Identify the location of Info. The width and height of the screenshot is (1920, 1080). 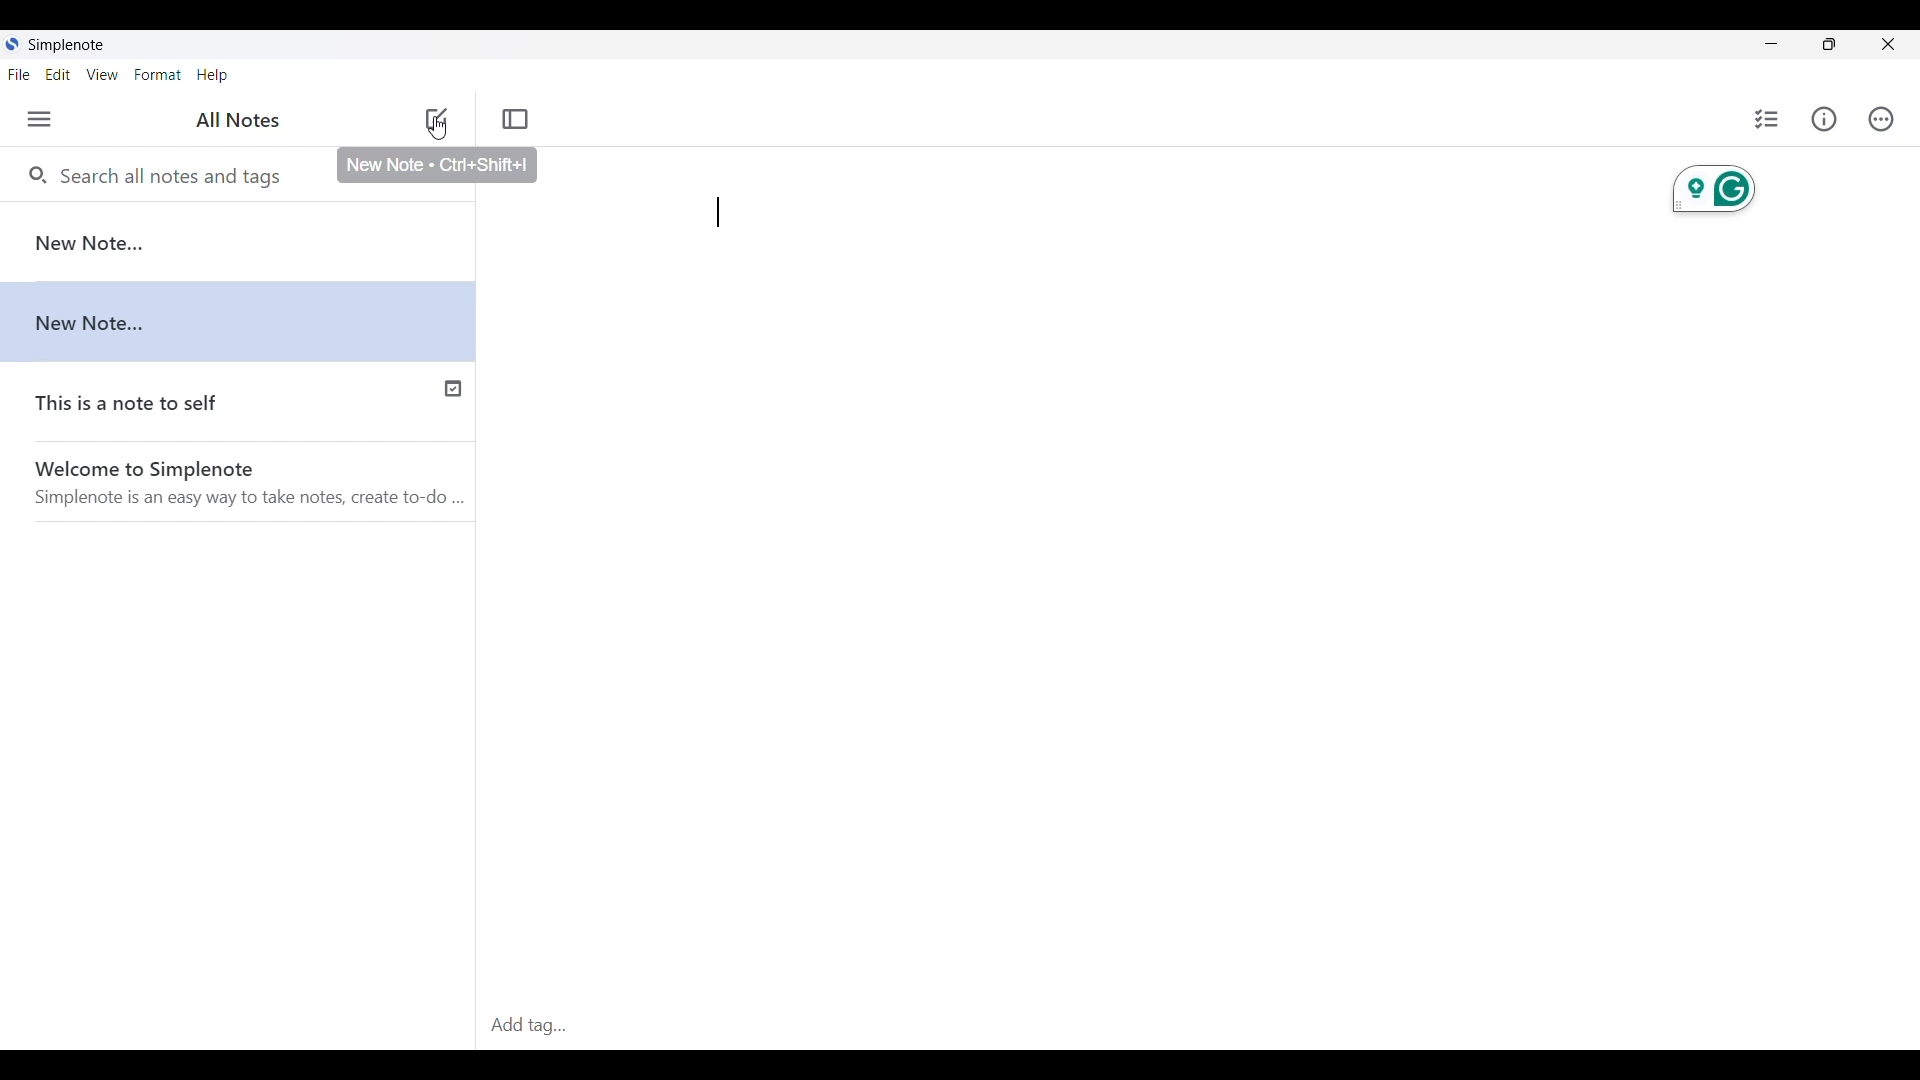
(1825, 119).